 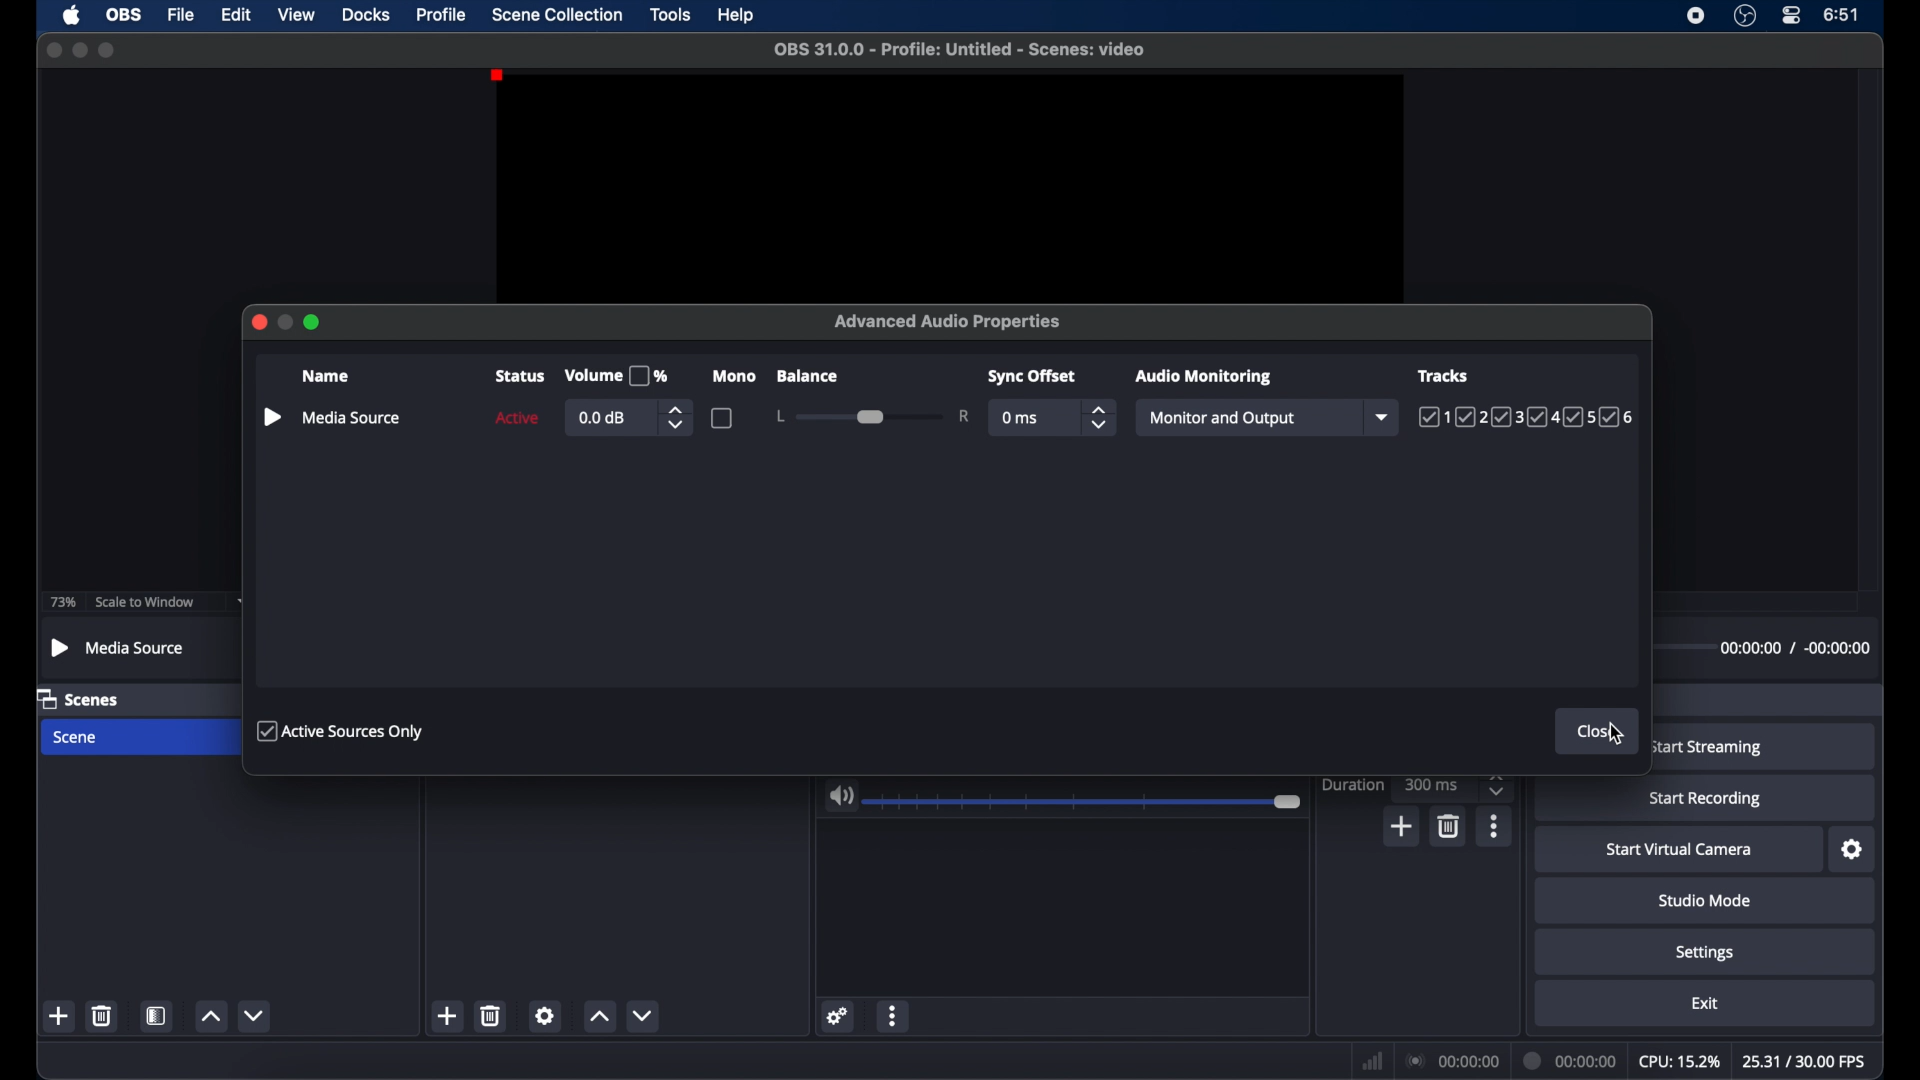 What do you see at coordinates (671, 15) in the screenshot?
I see `tools` at bounding box center [671, 15].